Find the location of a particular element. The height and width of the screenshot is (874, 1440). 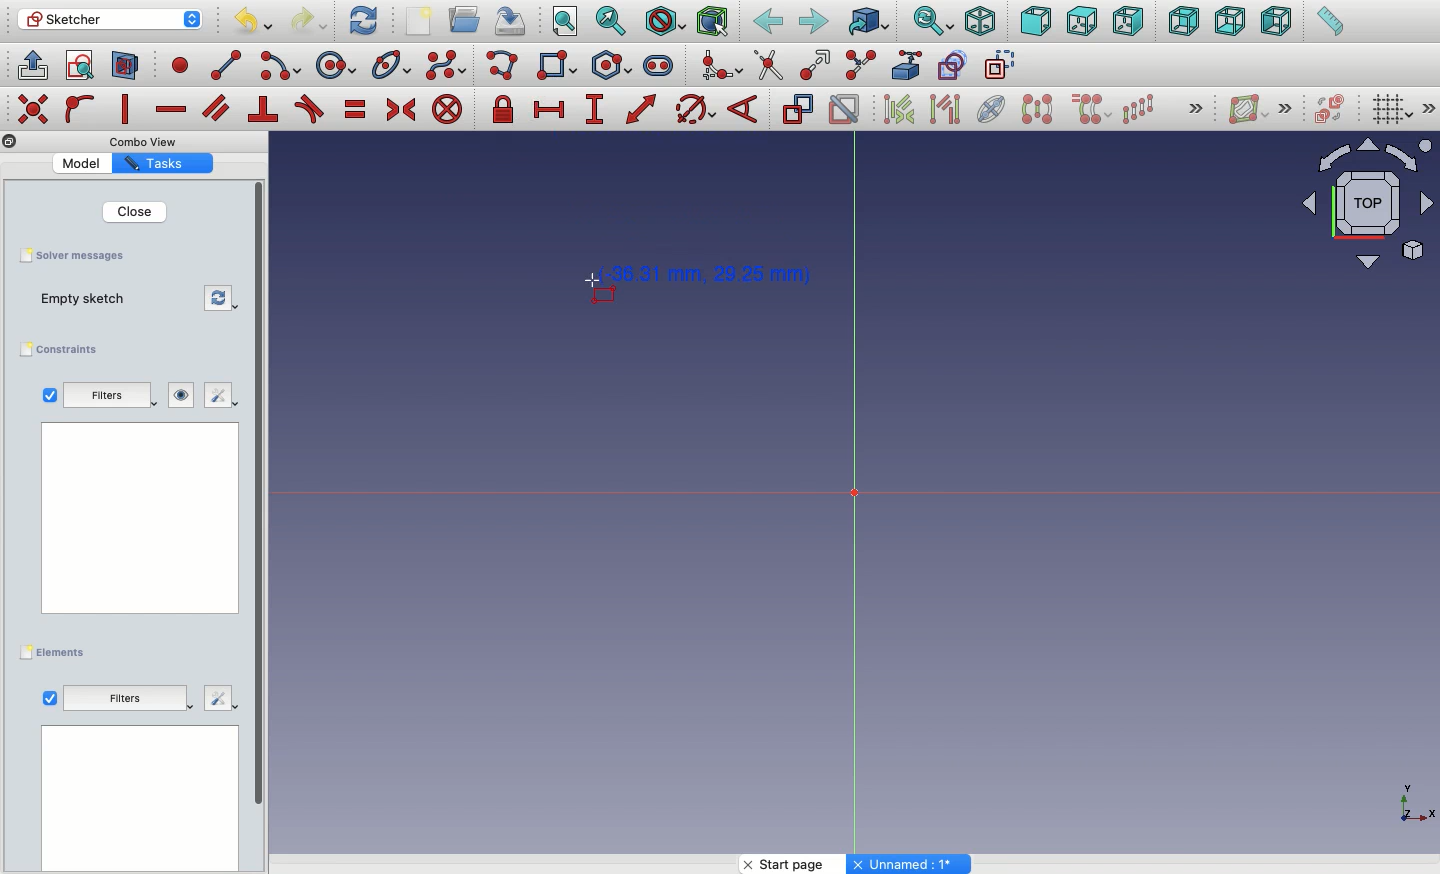

Create fillet is located at coordinates (720, 67).